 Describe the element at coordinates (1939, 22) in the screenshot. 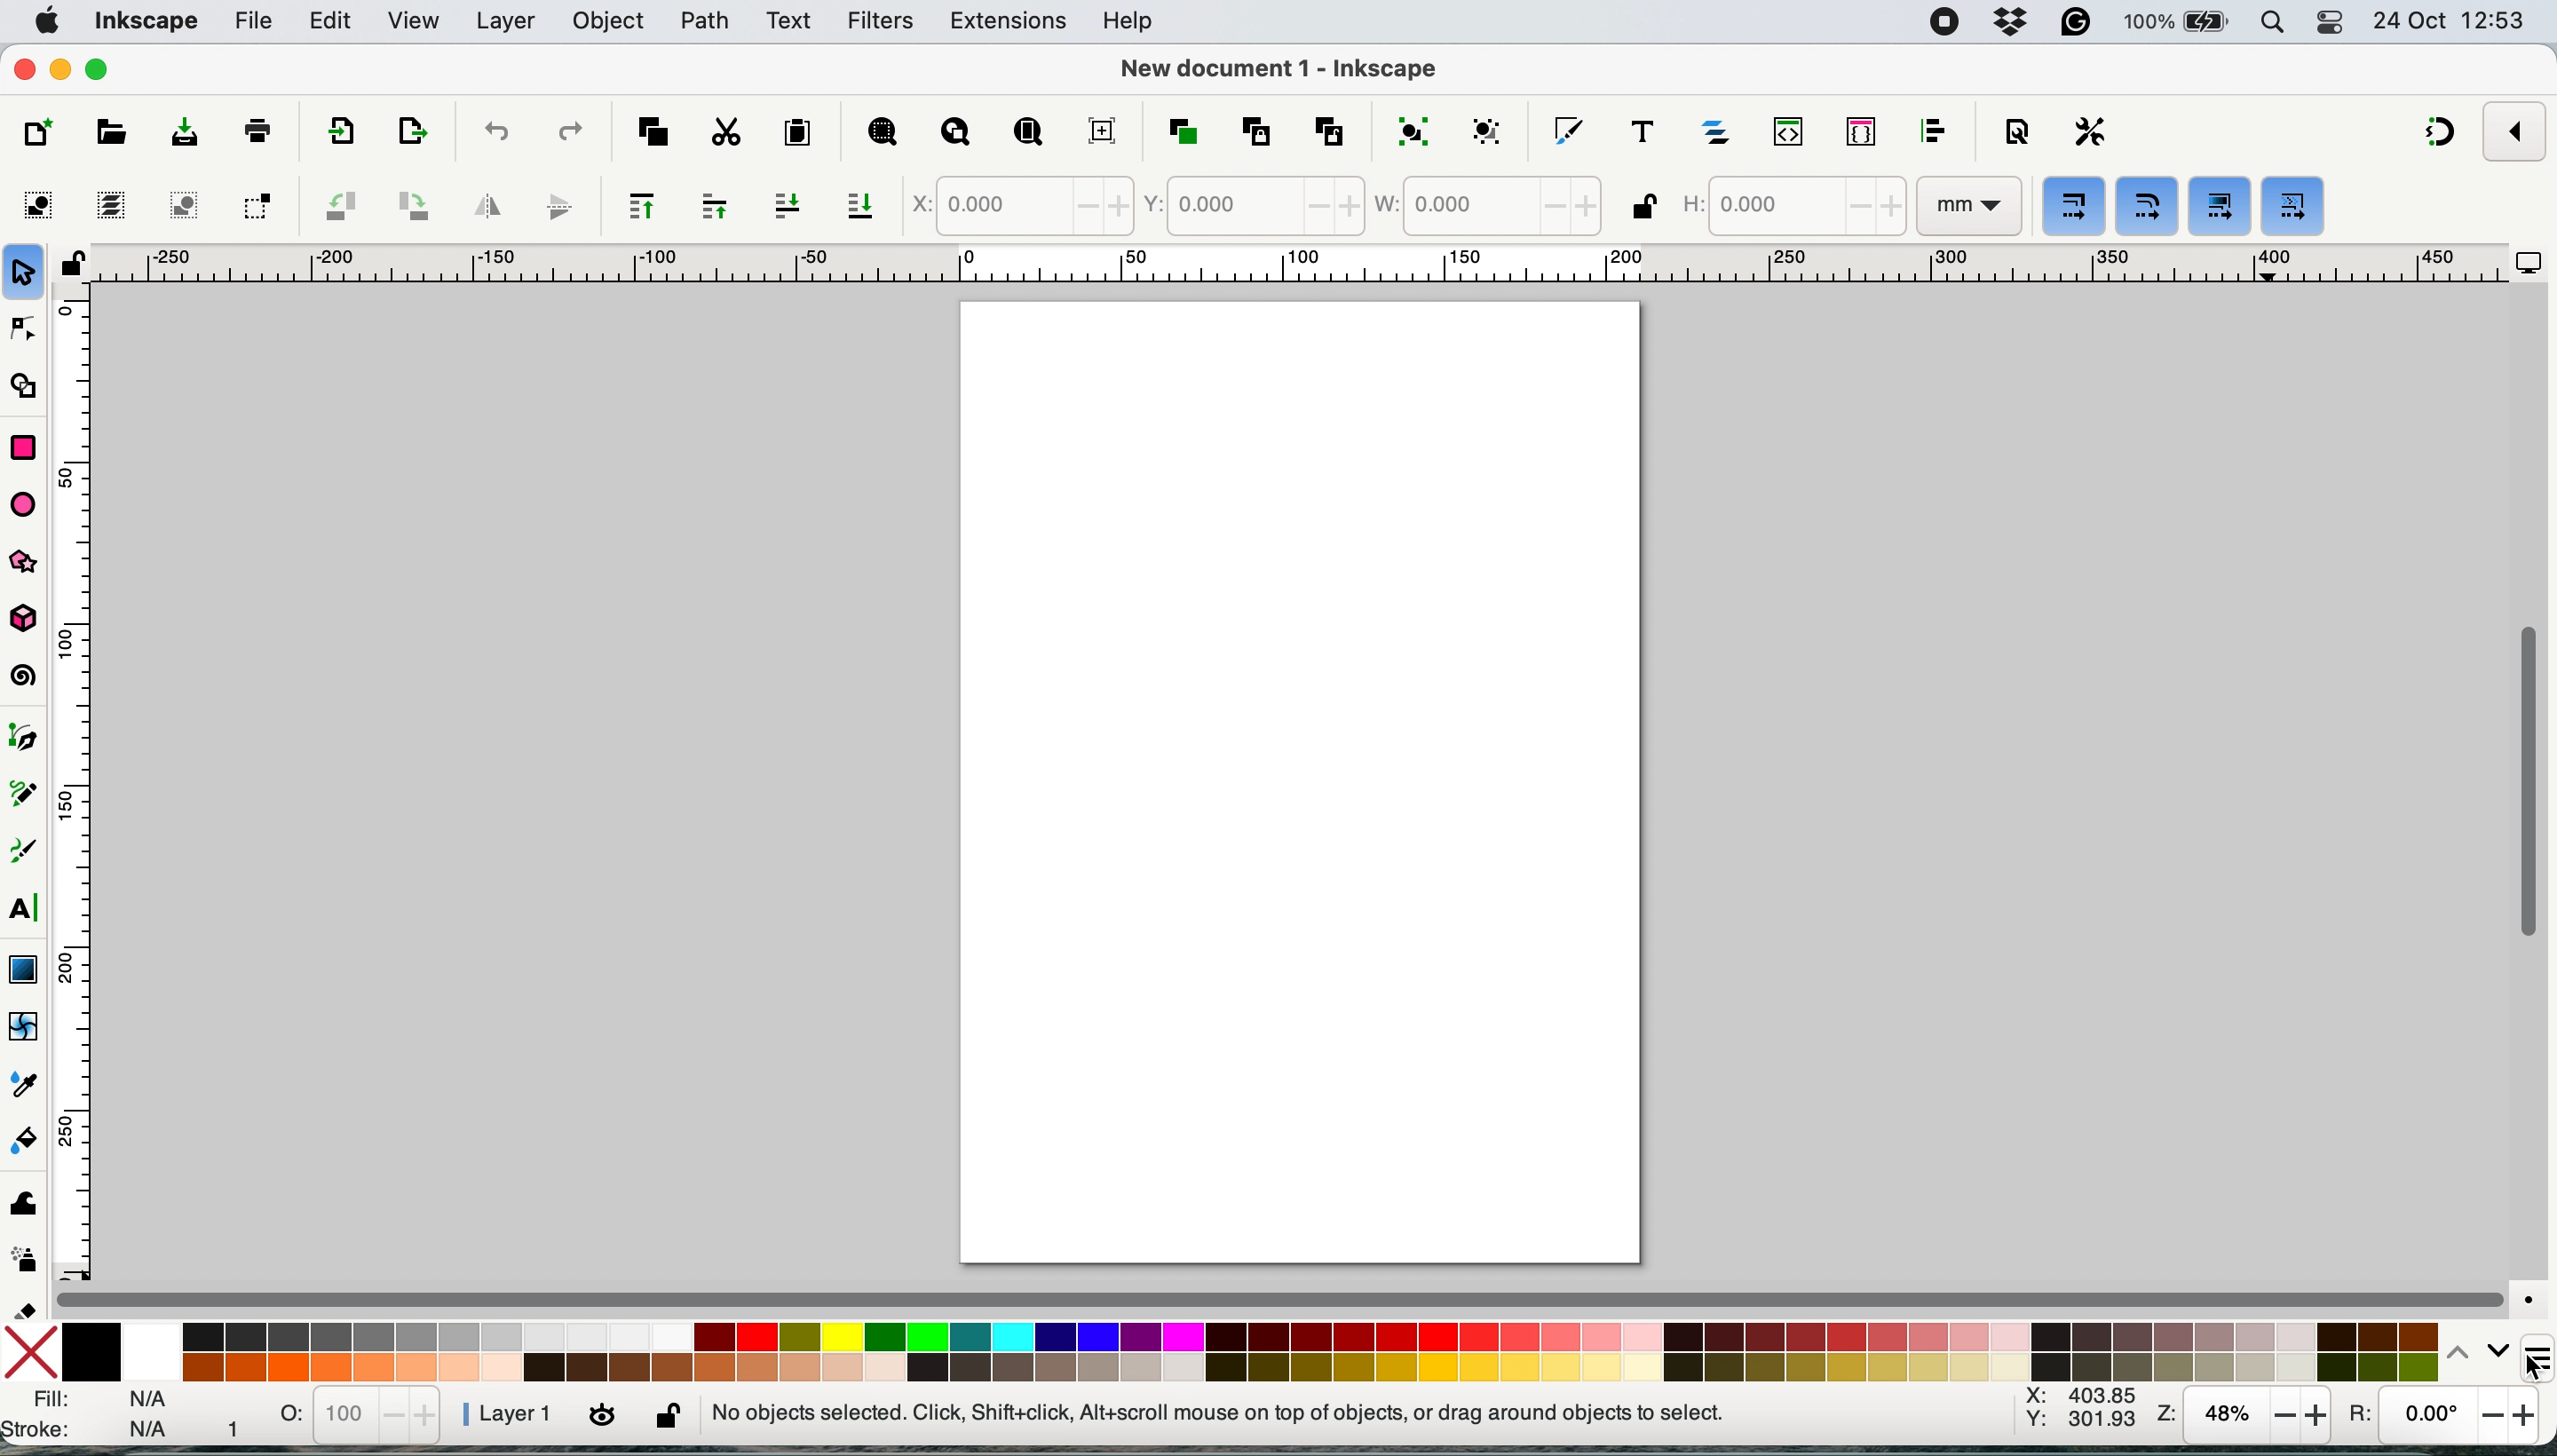

I see `screen recorder` at that location.